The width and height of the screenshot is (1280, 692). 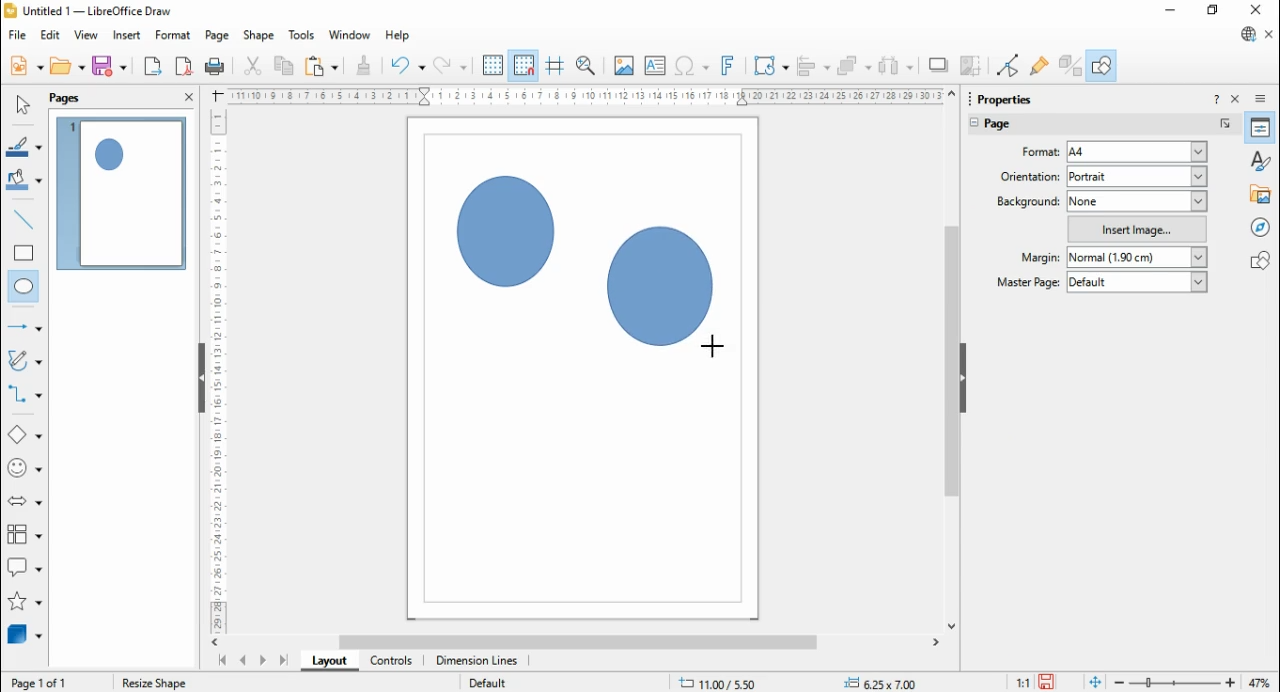 What do you see at coordinates (1259, 11) in the screenshot?
I see `close windo` at bounding box center [1259, 11].